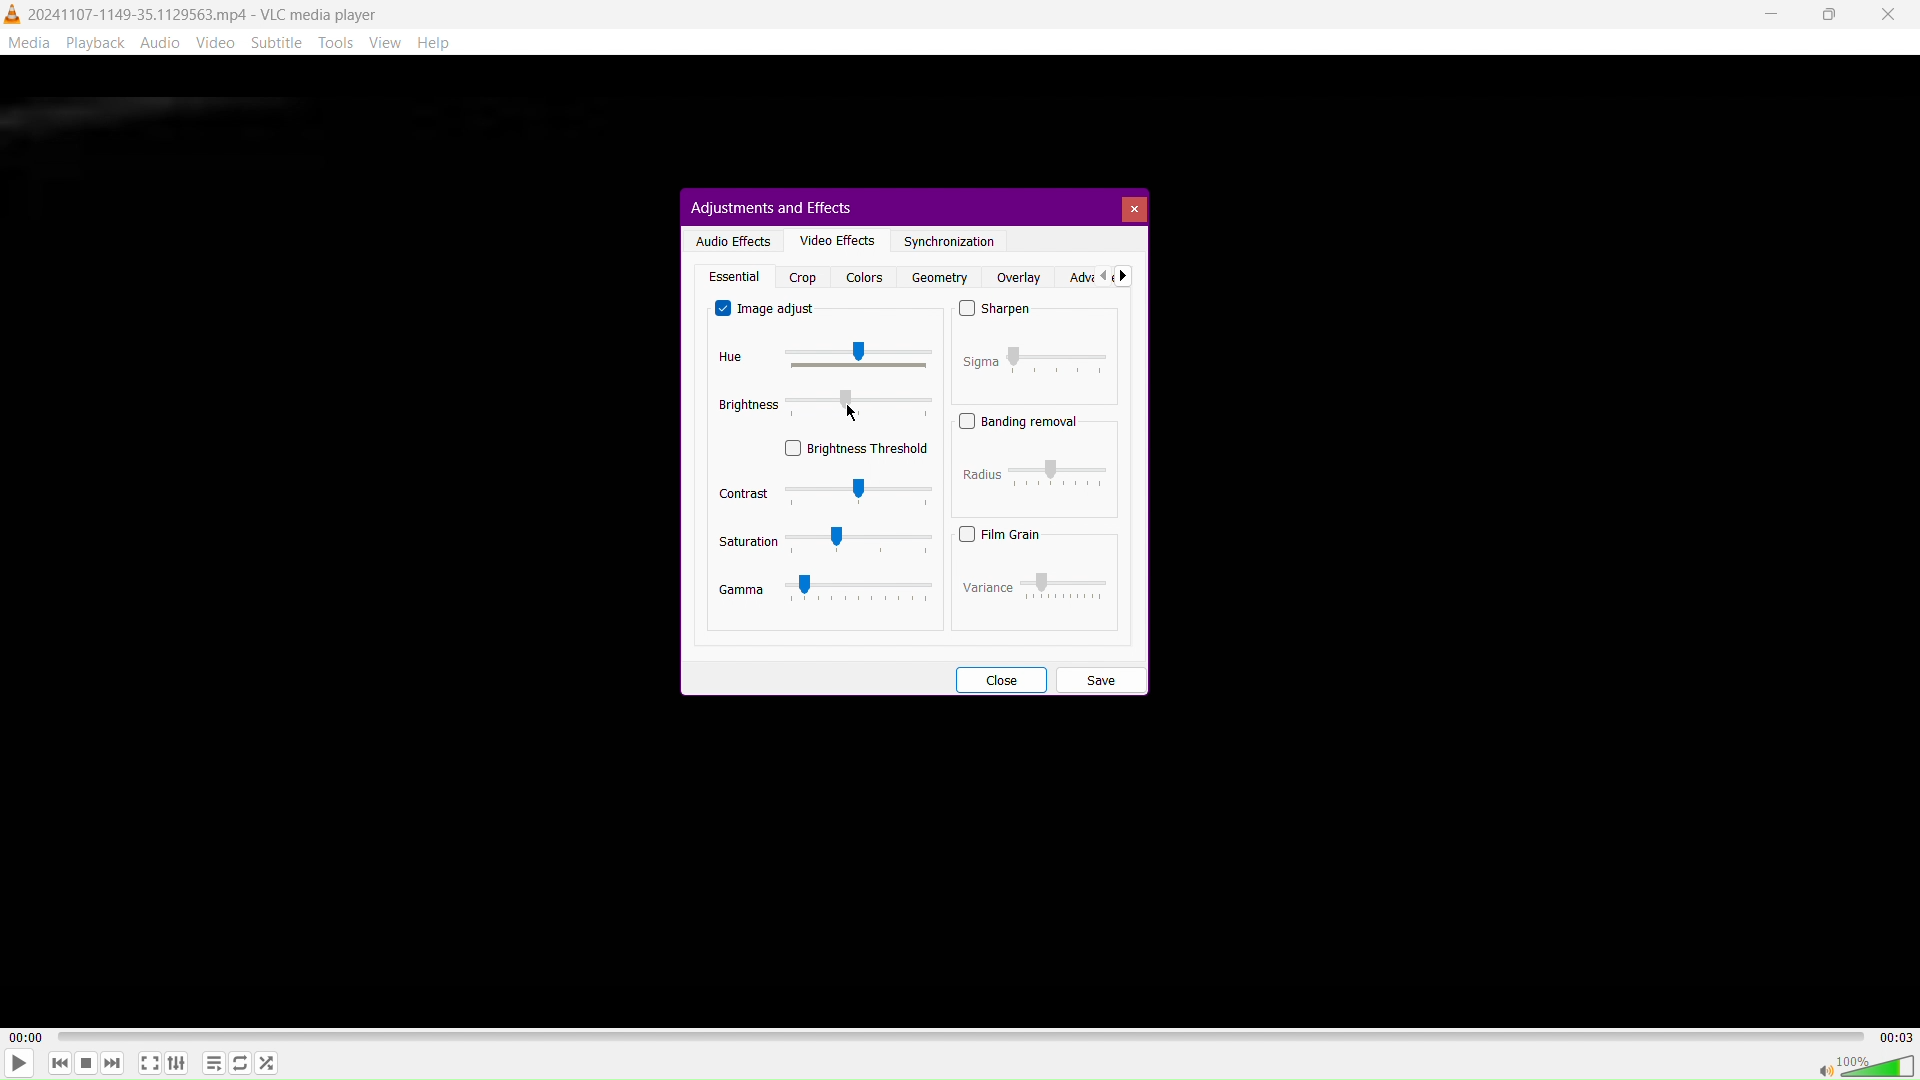  What do you see at coordinates (769, 206) in the screenshot?
I see `Adjustments and Effects` at bounding box center [769, 206].